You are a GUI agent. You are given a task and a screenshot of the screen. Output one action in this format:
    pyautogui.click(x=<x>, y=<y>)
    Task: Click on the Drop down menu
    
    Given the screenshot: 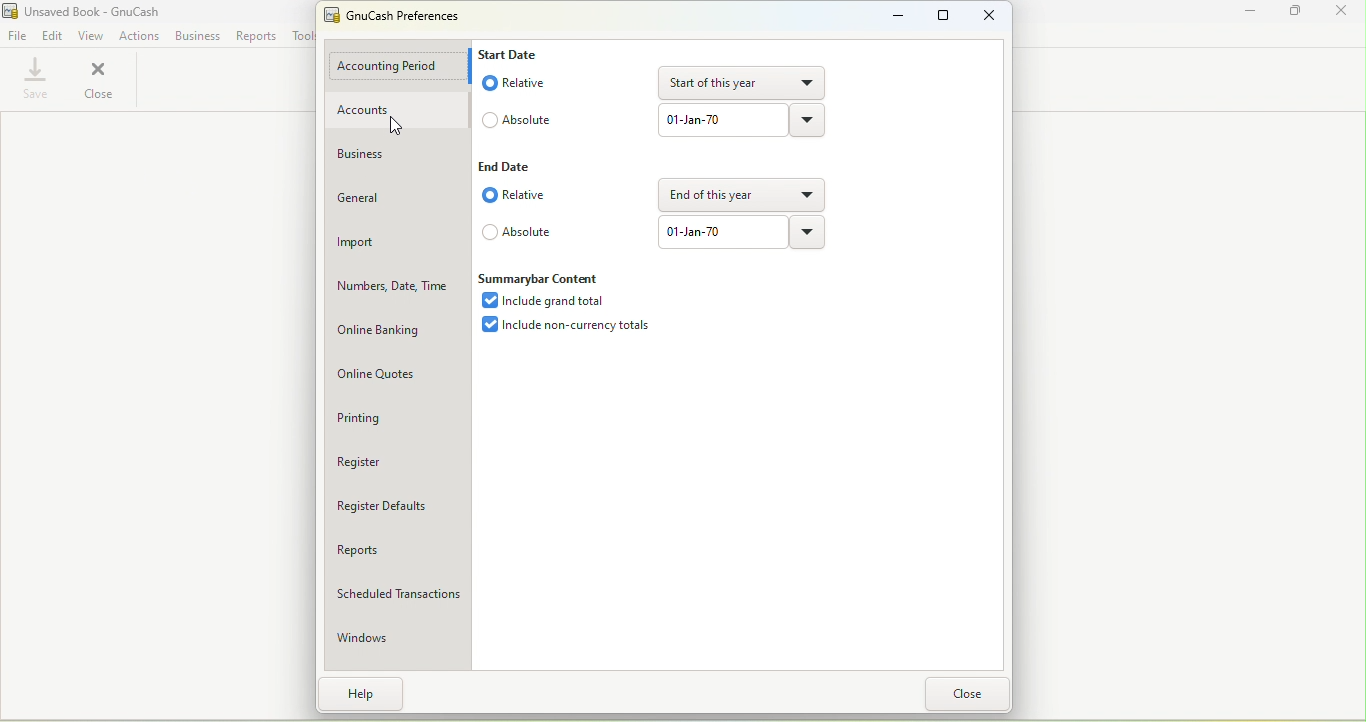 What is the action you would take?
    pyautogui.click(x=809, y=121)
    